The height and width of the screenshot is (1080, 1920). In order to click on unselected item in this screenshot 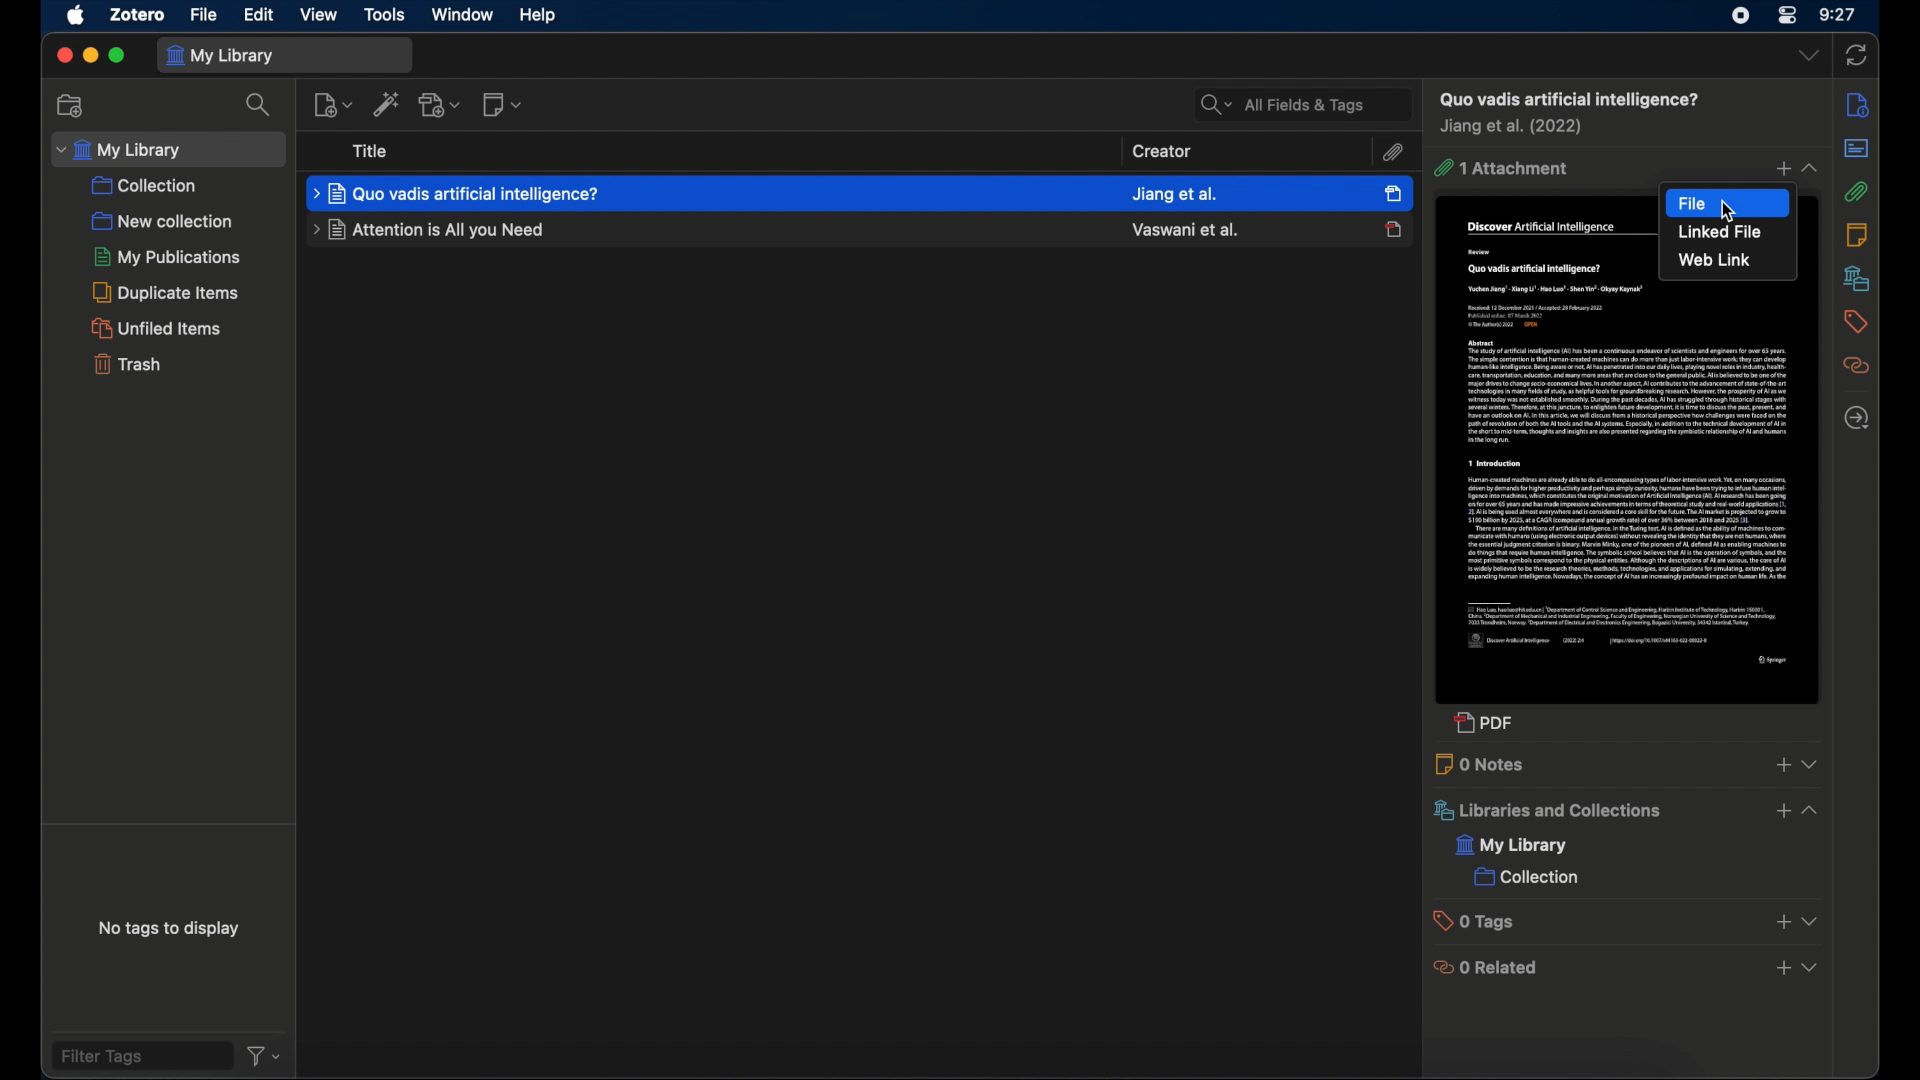, I will do `click(1394, 229)`.